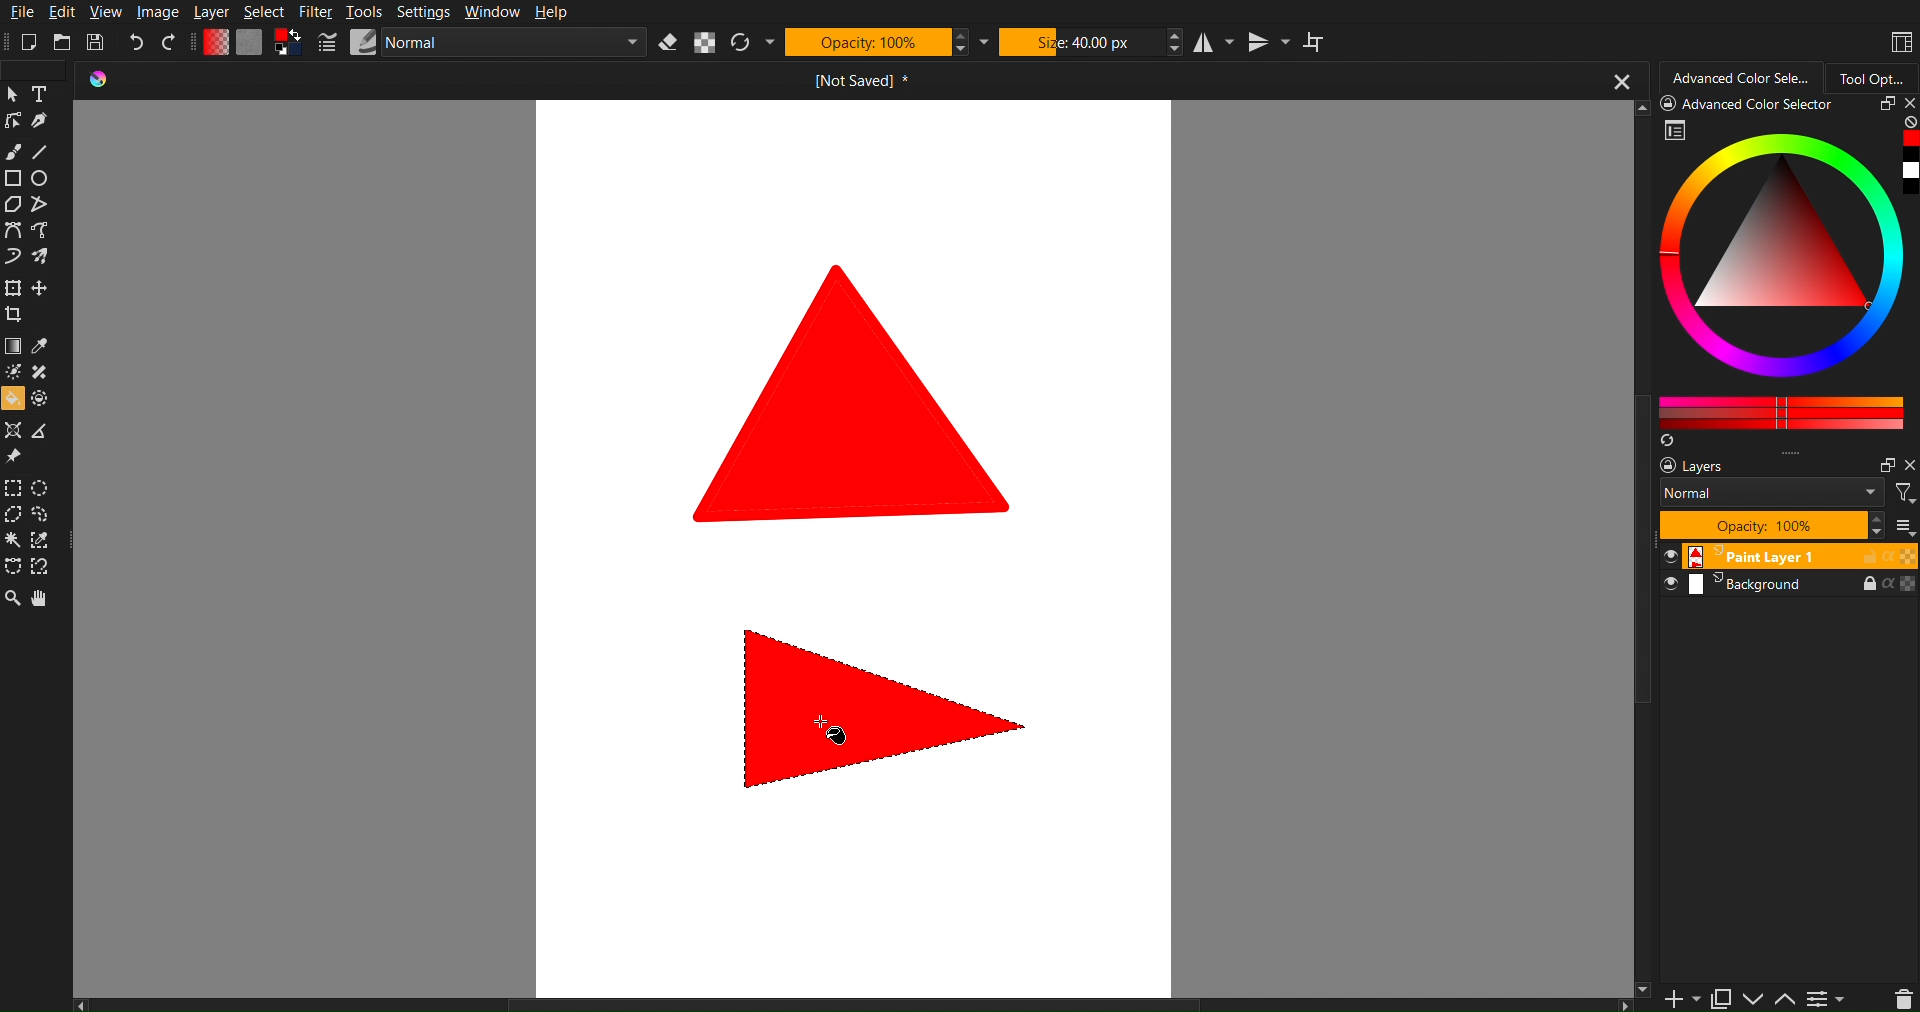  Describe the element at coordinates (12, 543) in the screenshot. I see `wind` at that location.